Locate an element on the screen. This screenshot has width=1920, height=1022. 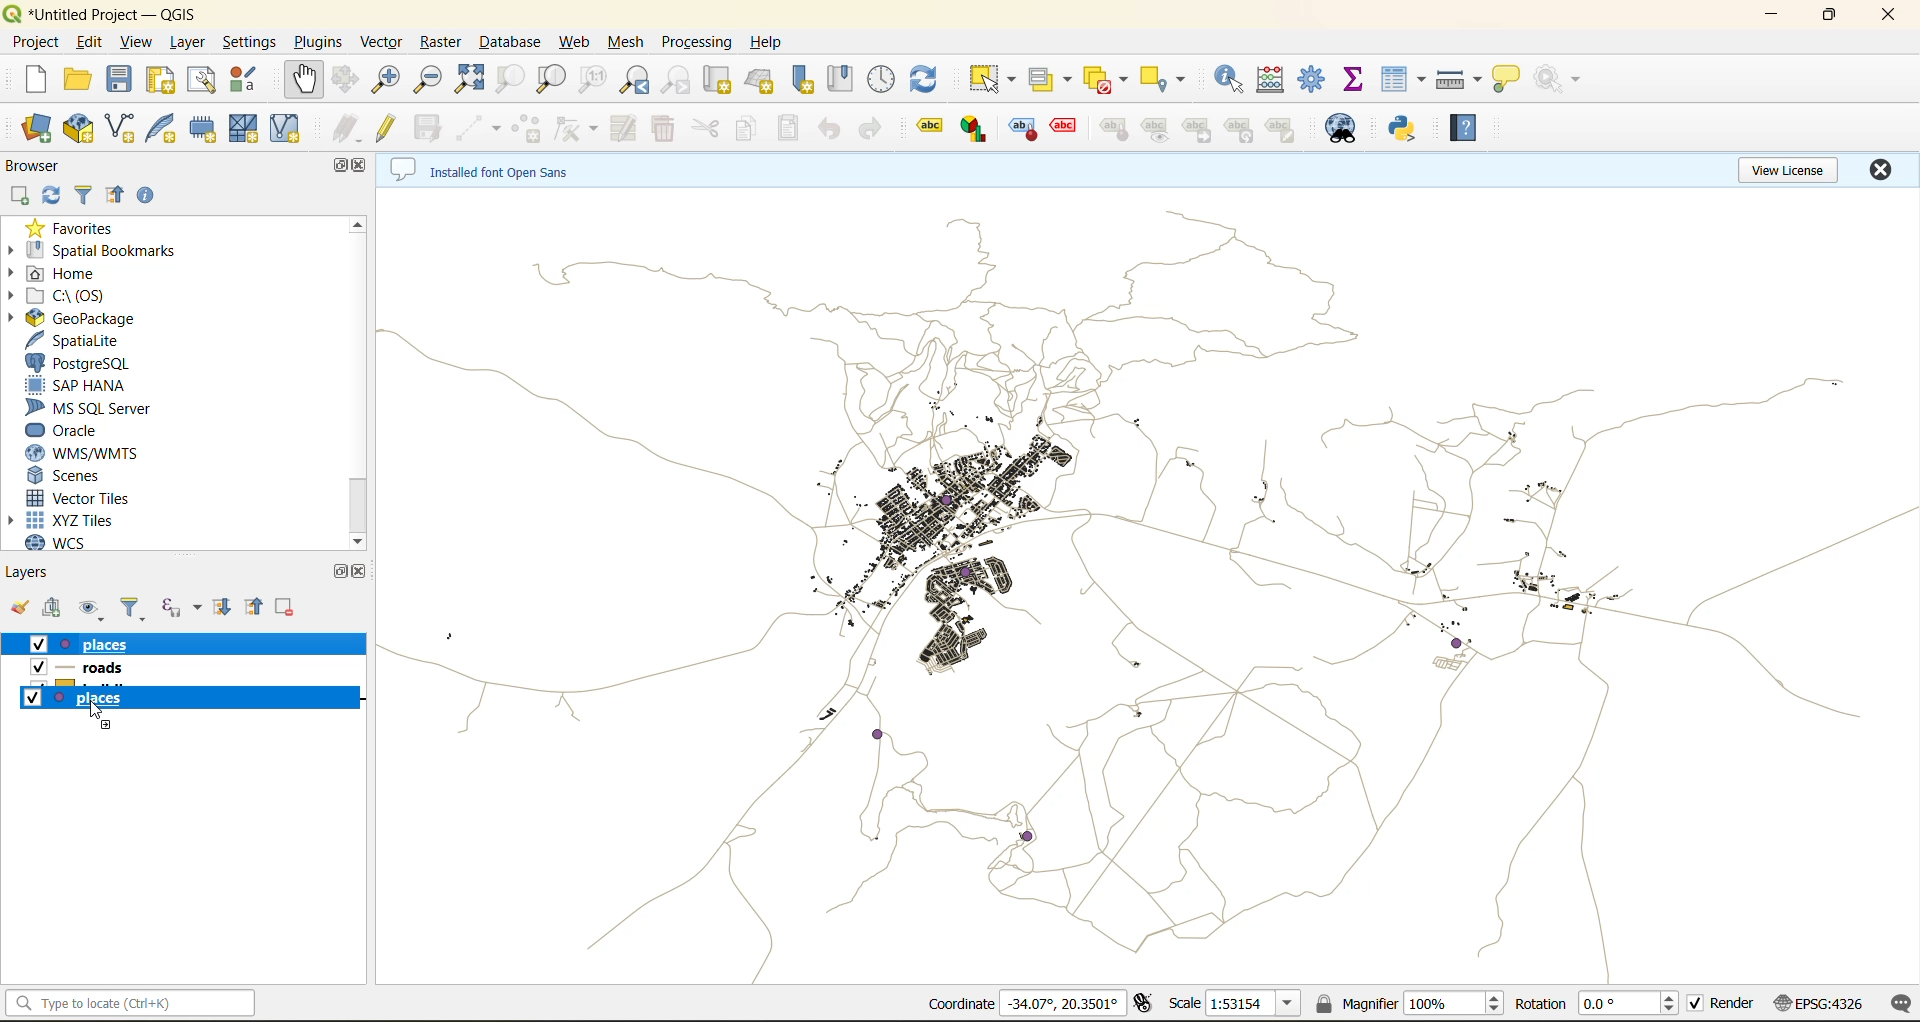
open calculator is located at coordinates (1276, 78).